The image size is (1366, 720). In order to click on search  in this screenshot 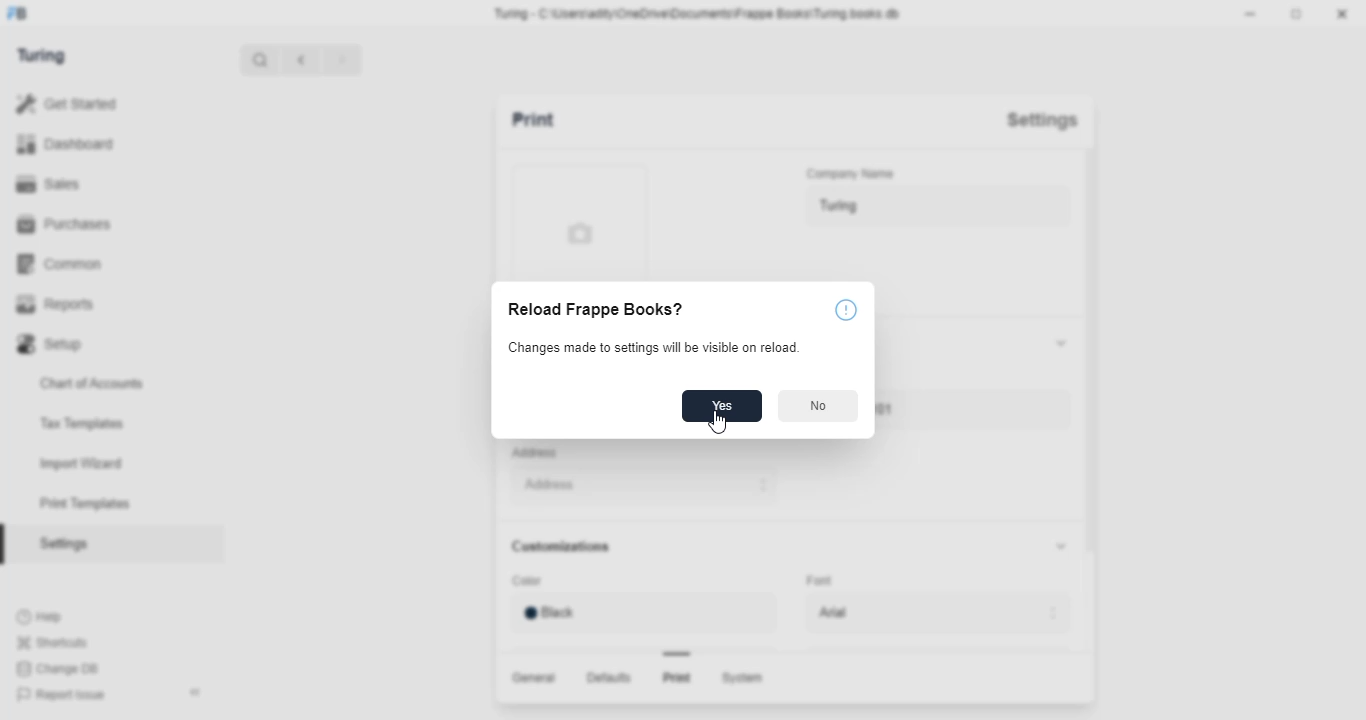, I will do `click(261, 59)`.